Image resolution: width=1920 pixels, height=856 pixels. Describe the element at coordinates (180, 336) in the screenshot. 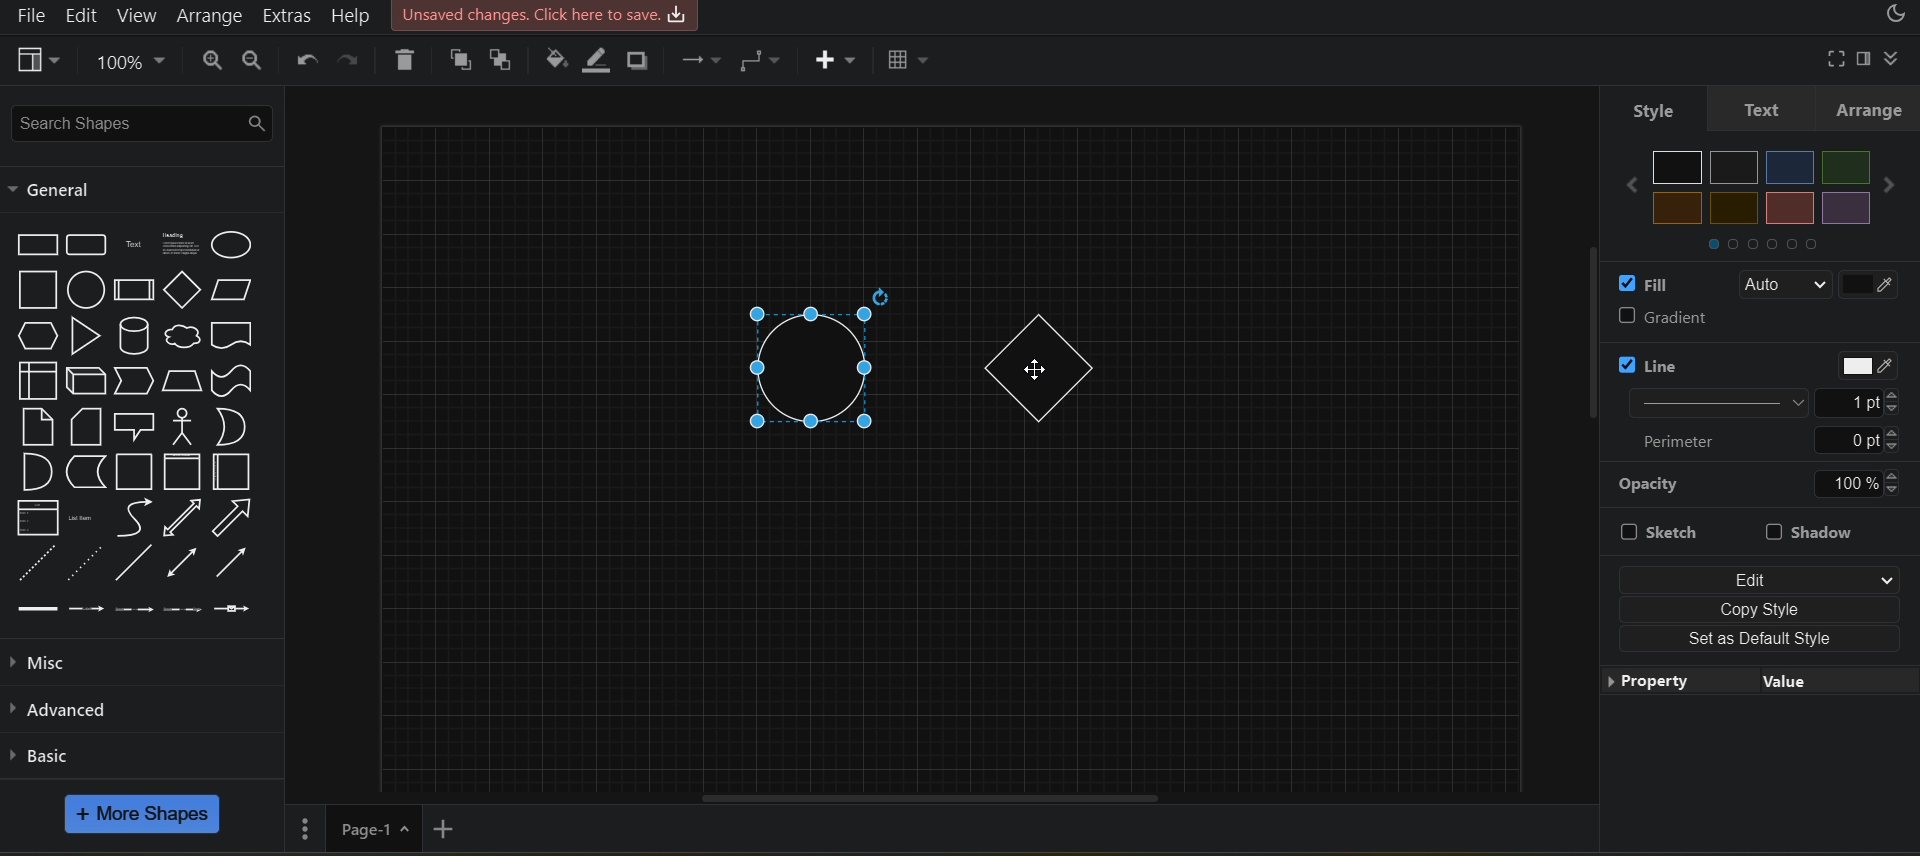

I see `Cloud` at that location.